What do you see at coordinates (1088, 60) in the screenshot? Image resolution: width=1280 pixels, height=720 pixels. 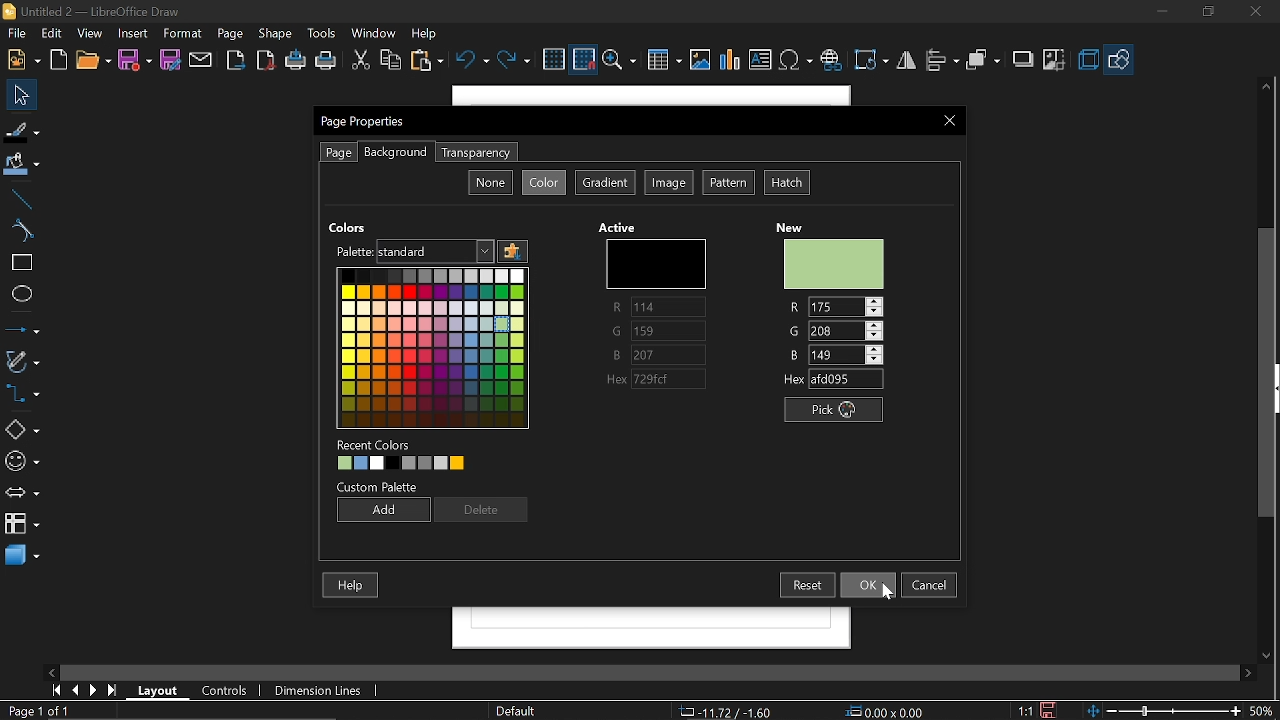 I see `3d effects` at bounding box center [1088, 60].